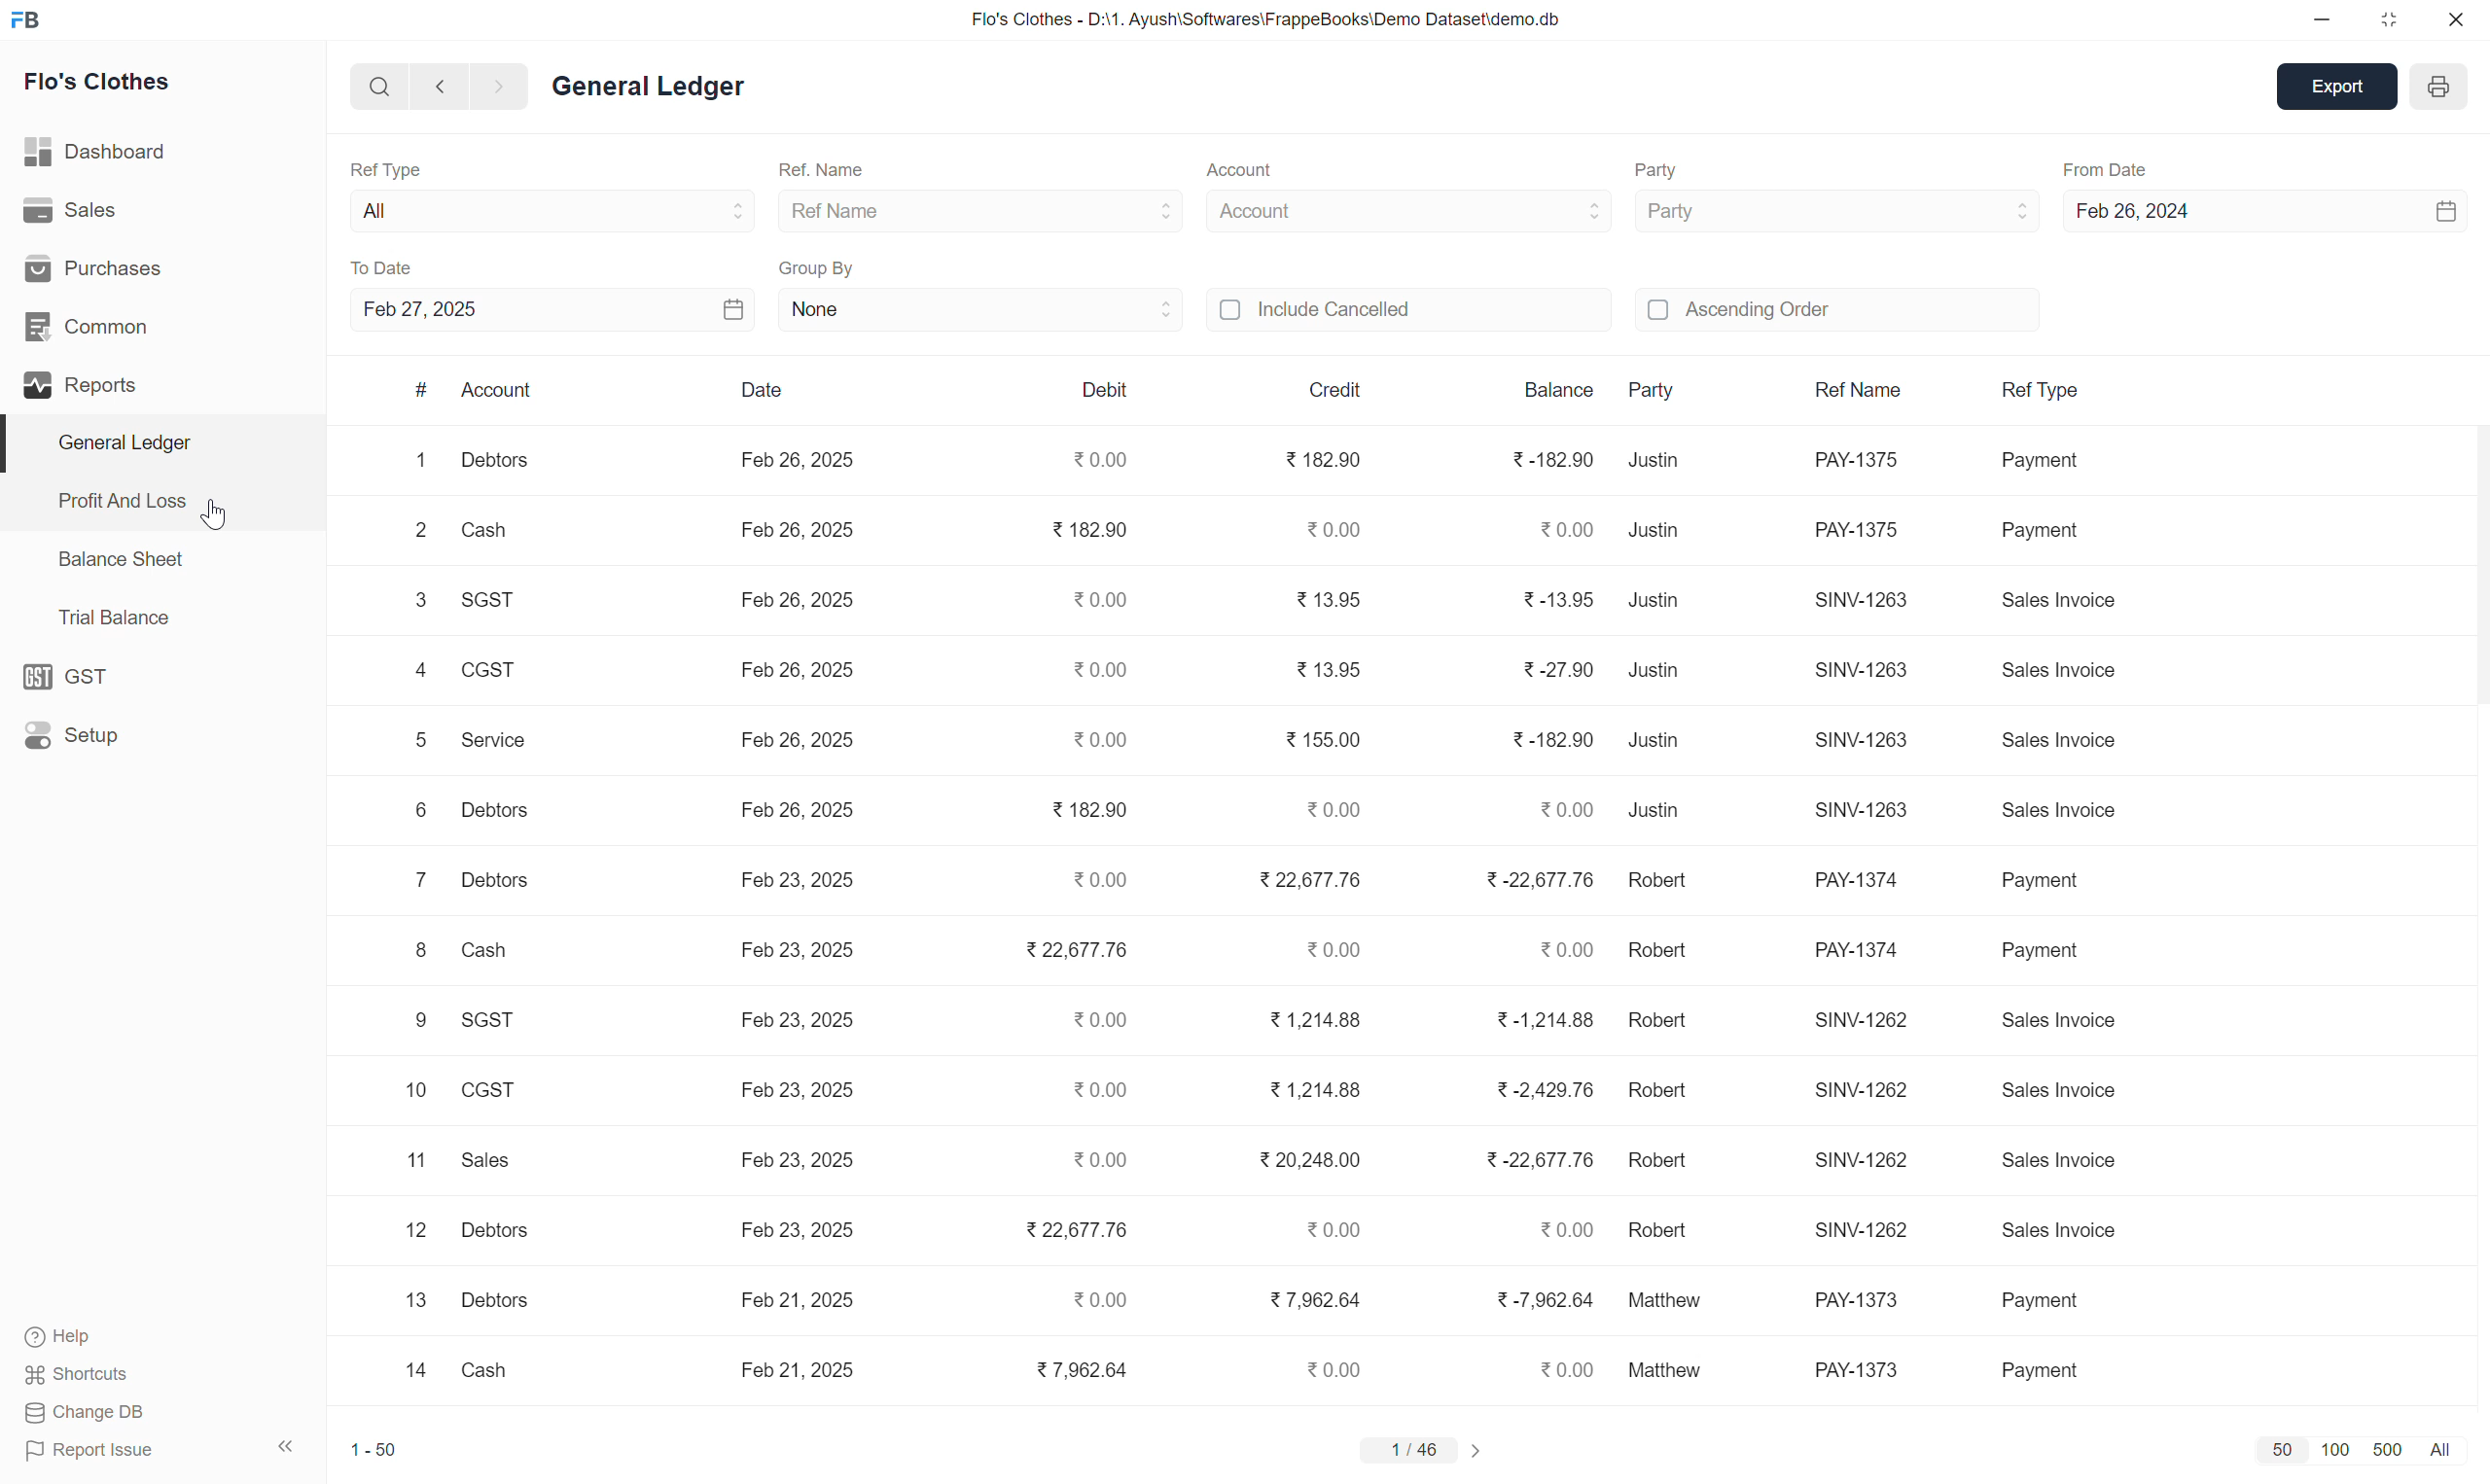 The height and width of the screenshot is (1484, 2490). I want to click on ₹22,677.76, so click(1068, 1233).